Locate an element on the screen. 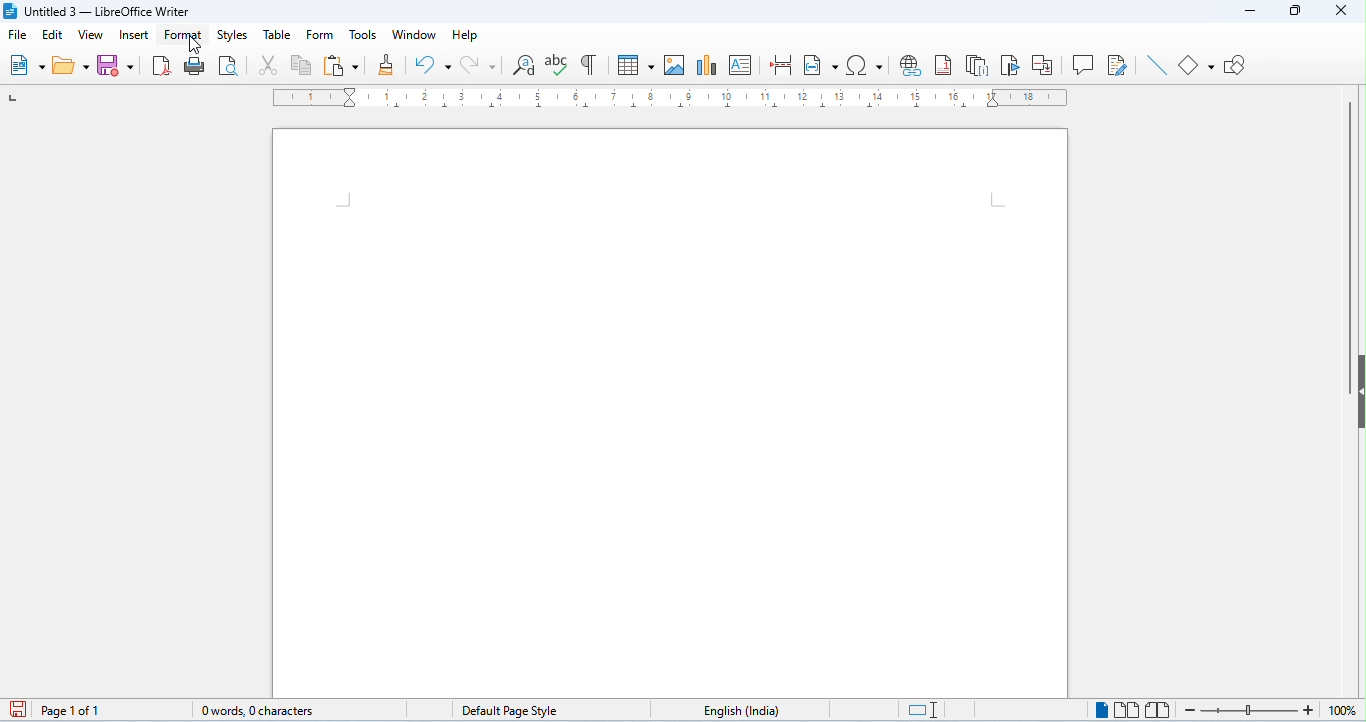 The image size is (1366, 722). save is located at coordinates (116, 65).